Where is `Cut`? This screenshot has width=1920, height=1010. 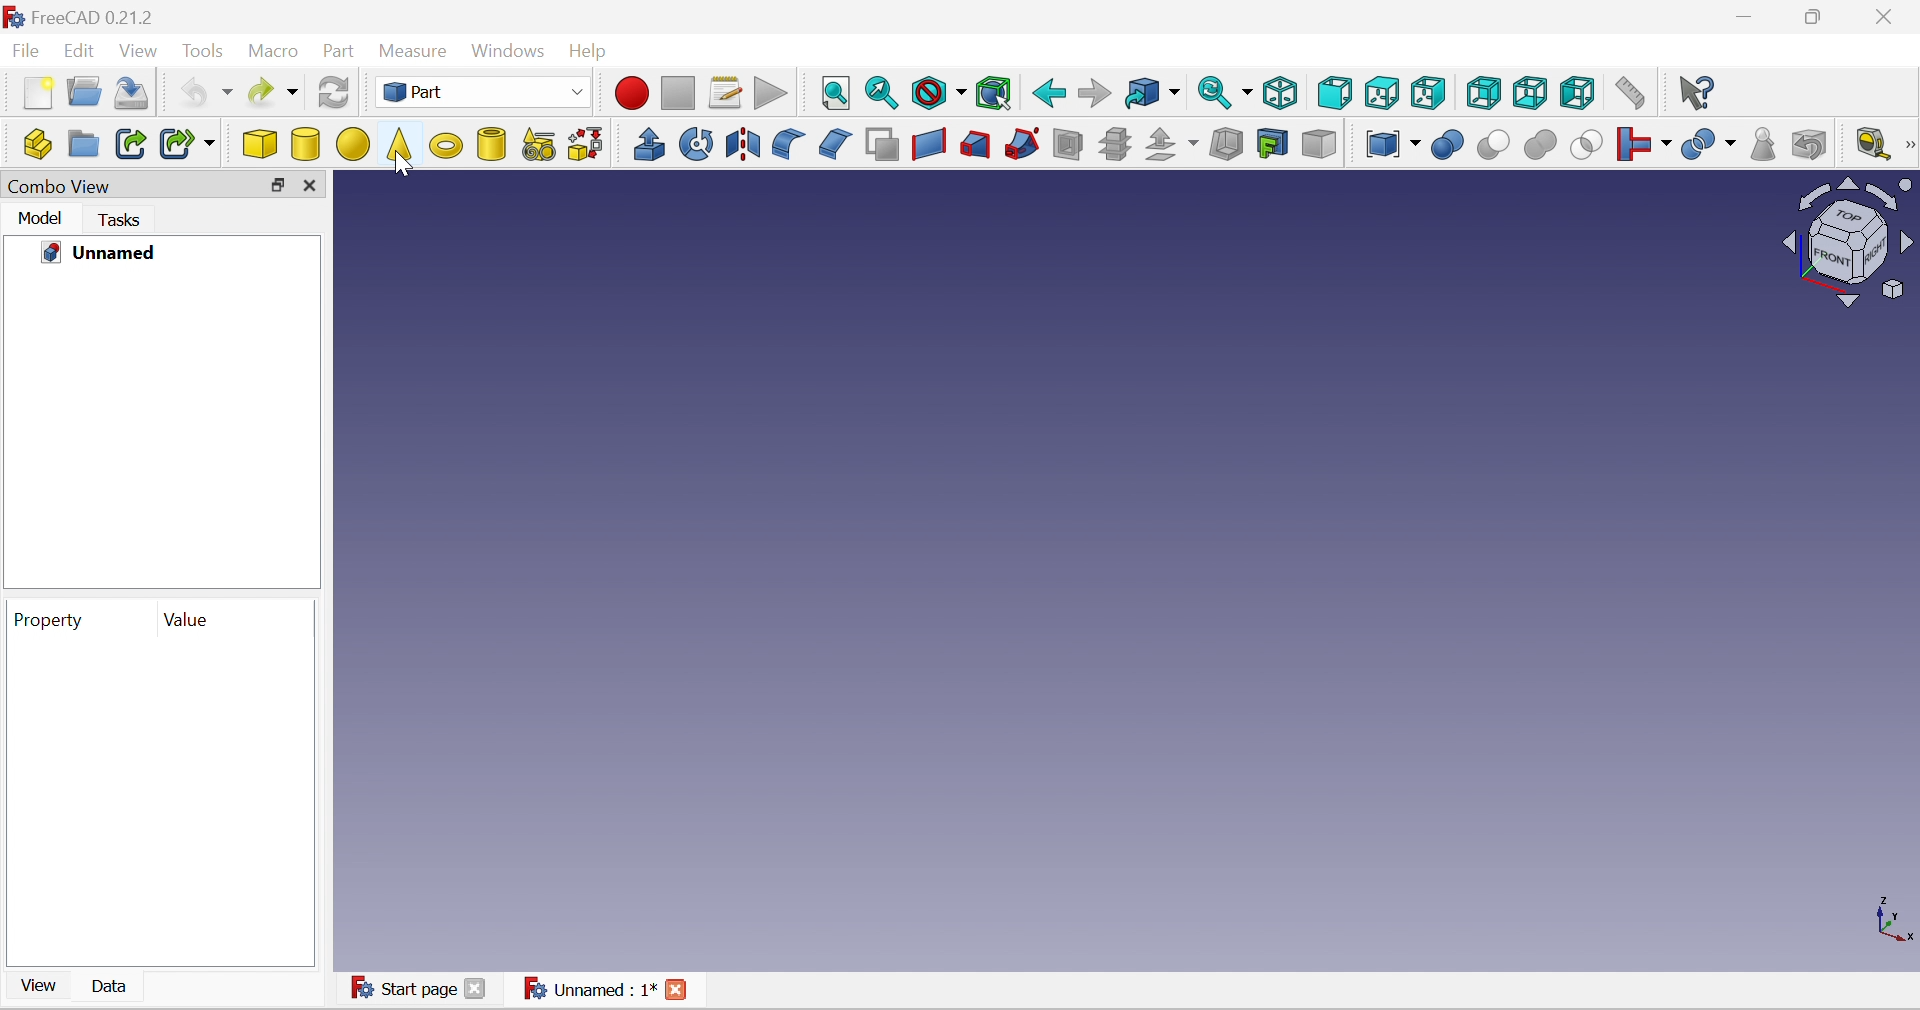 Cut is located at coordinates (1493, 146).